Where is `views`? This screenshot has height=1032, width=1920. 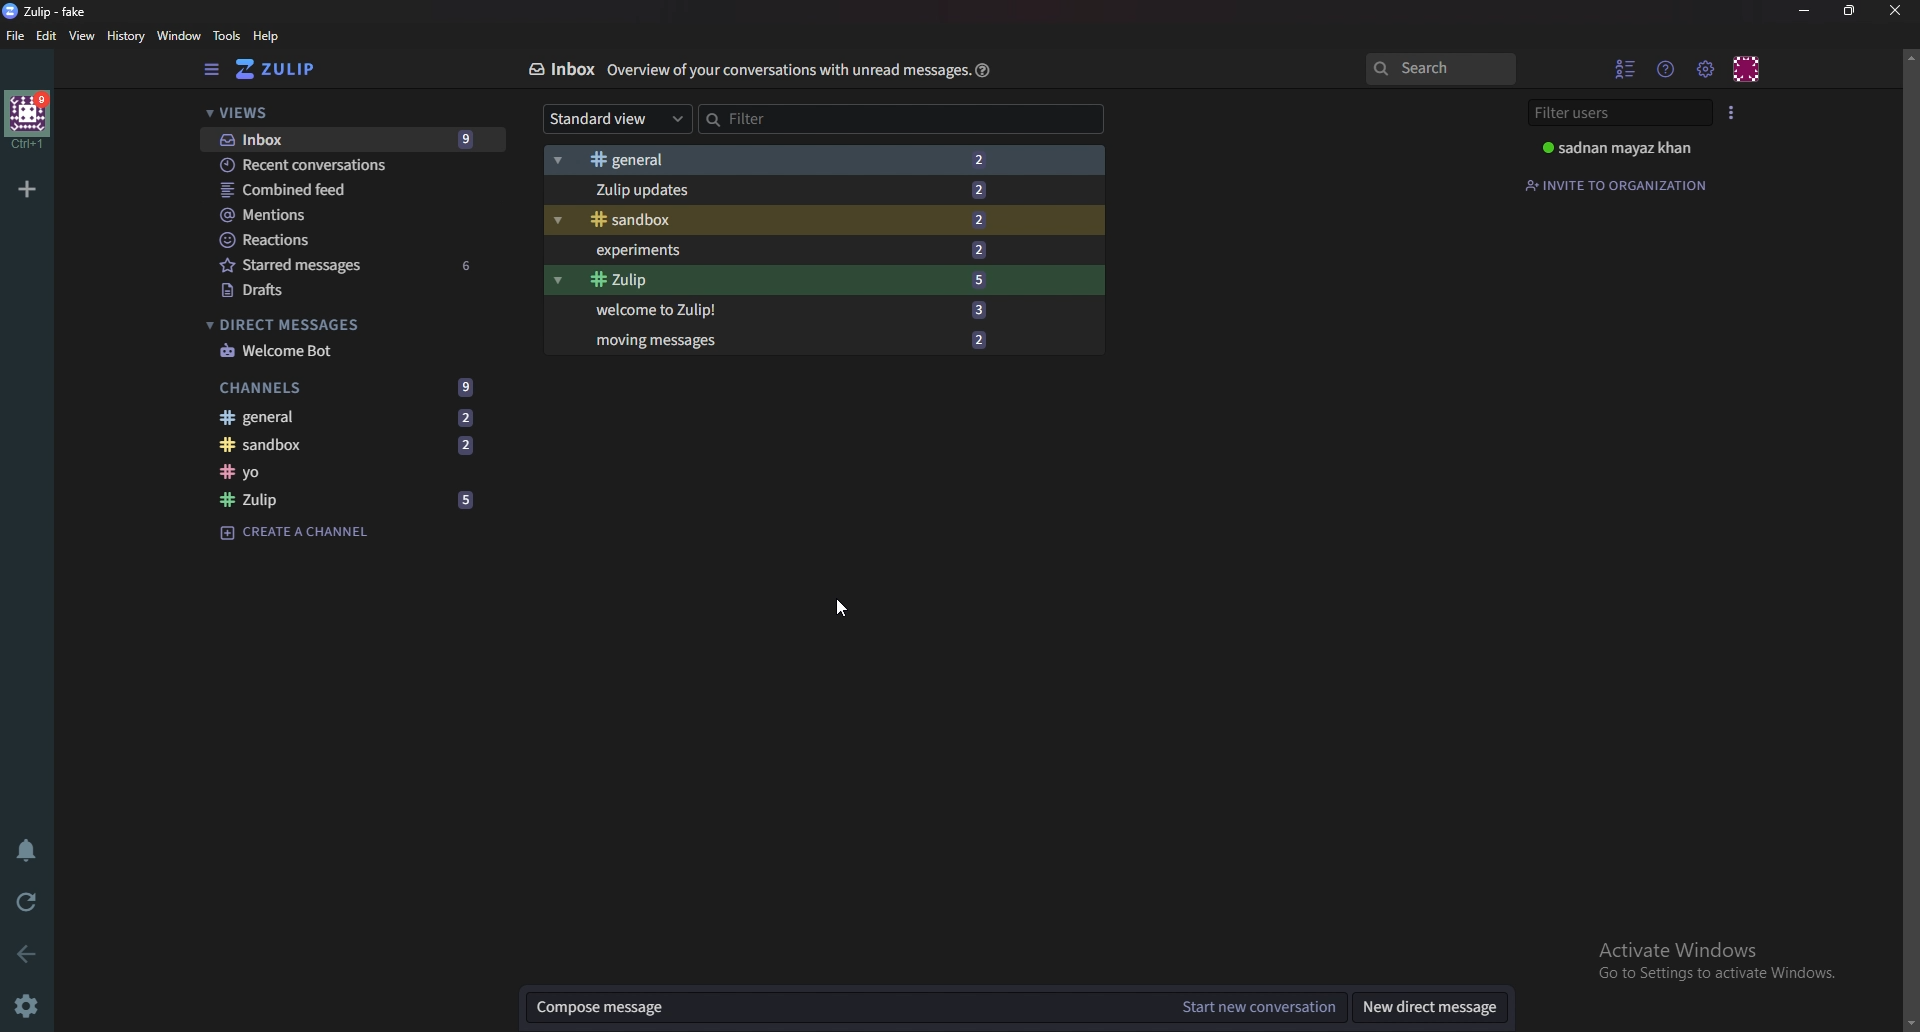
views is located at coordinates (332, 112).